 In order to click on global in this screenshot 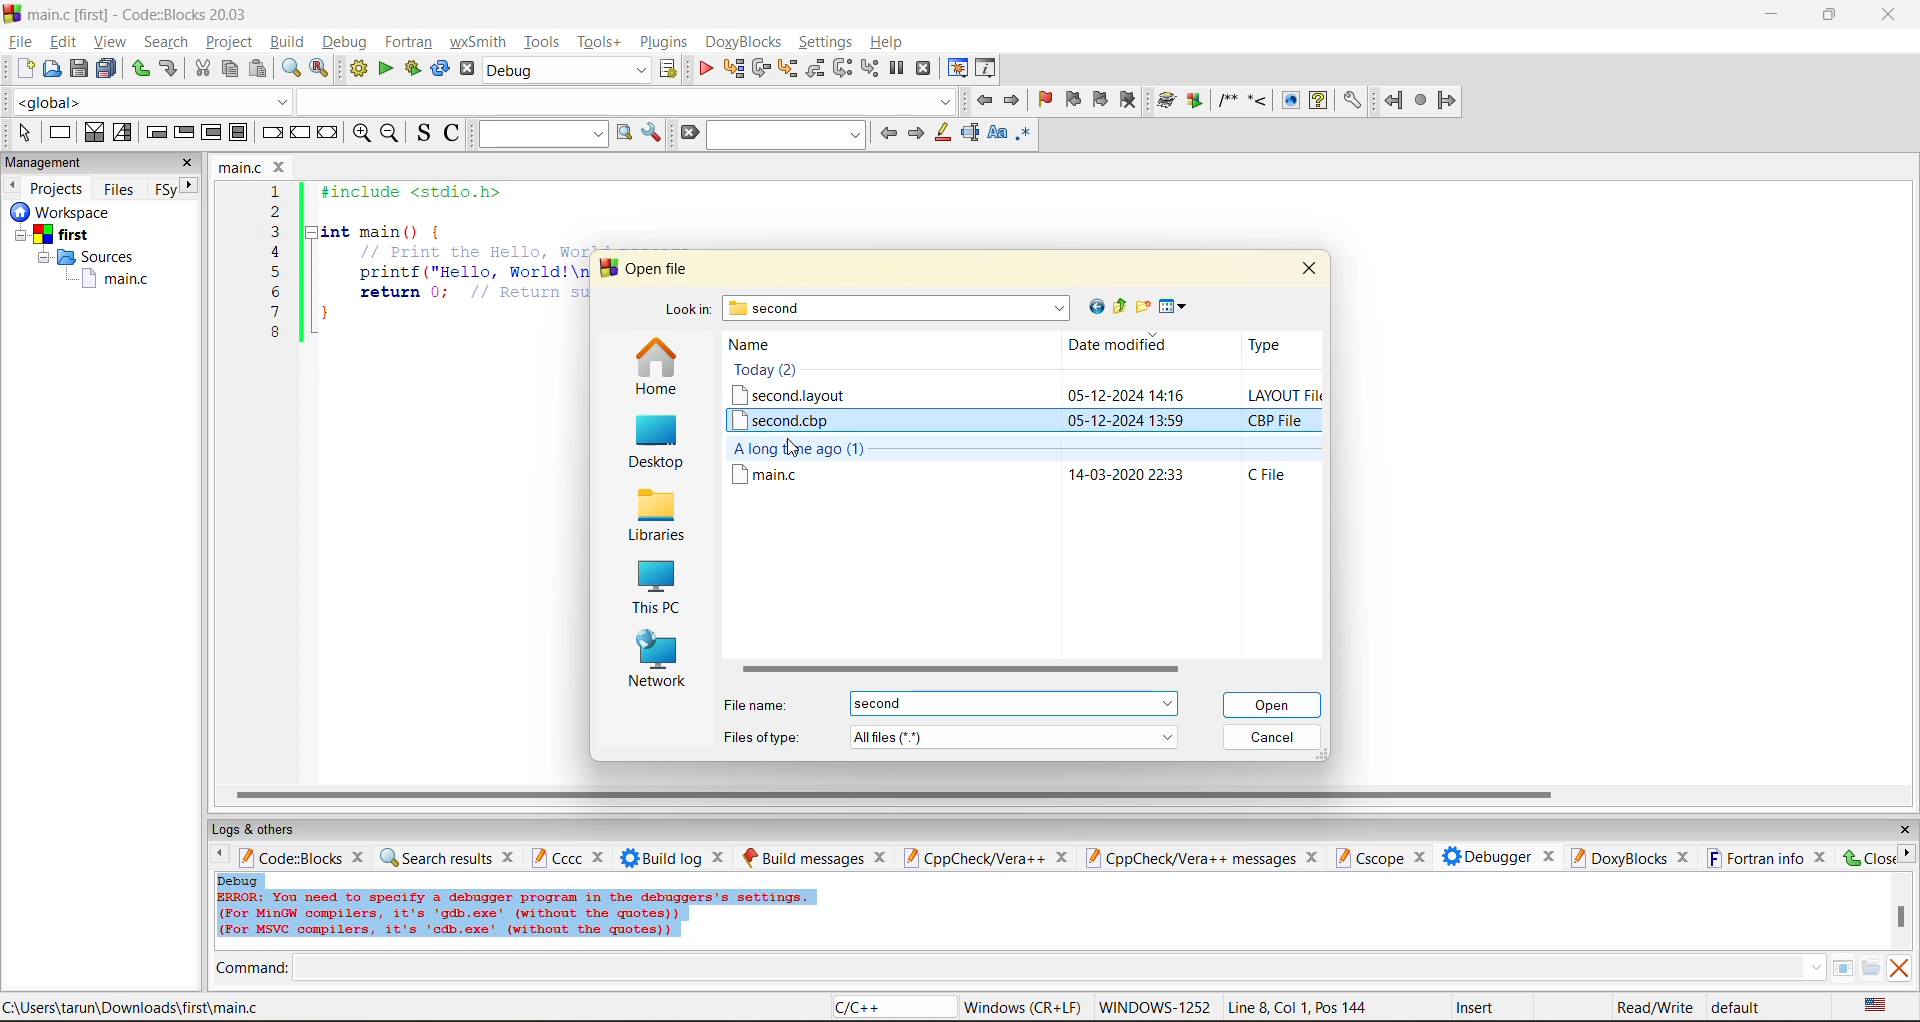, I will do `click(148, 102)`.